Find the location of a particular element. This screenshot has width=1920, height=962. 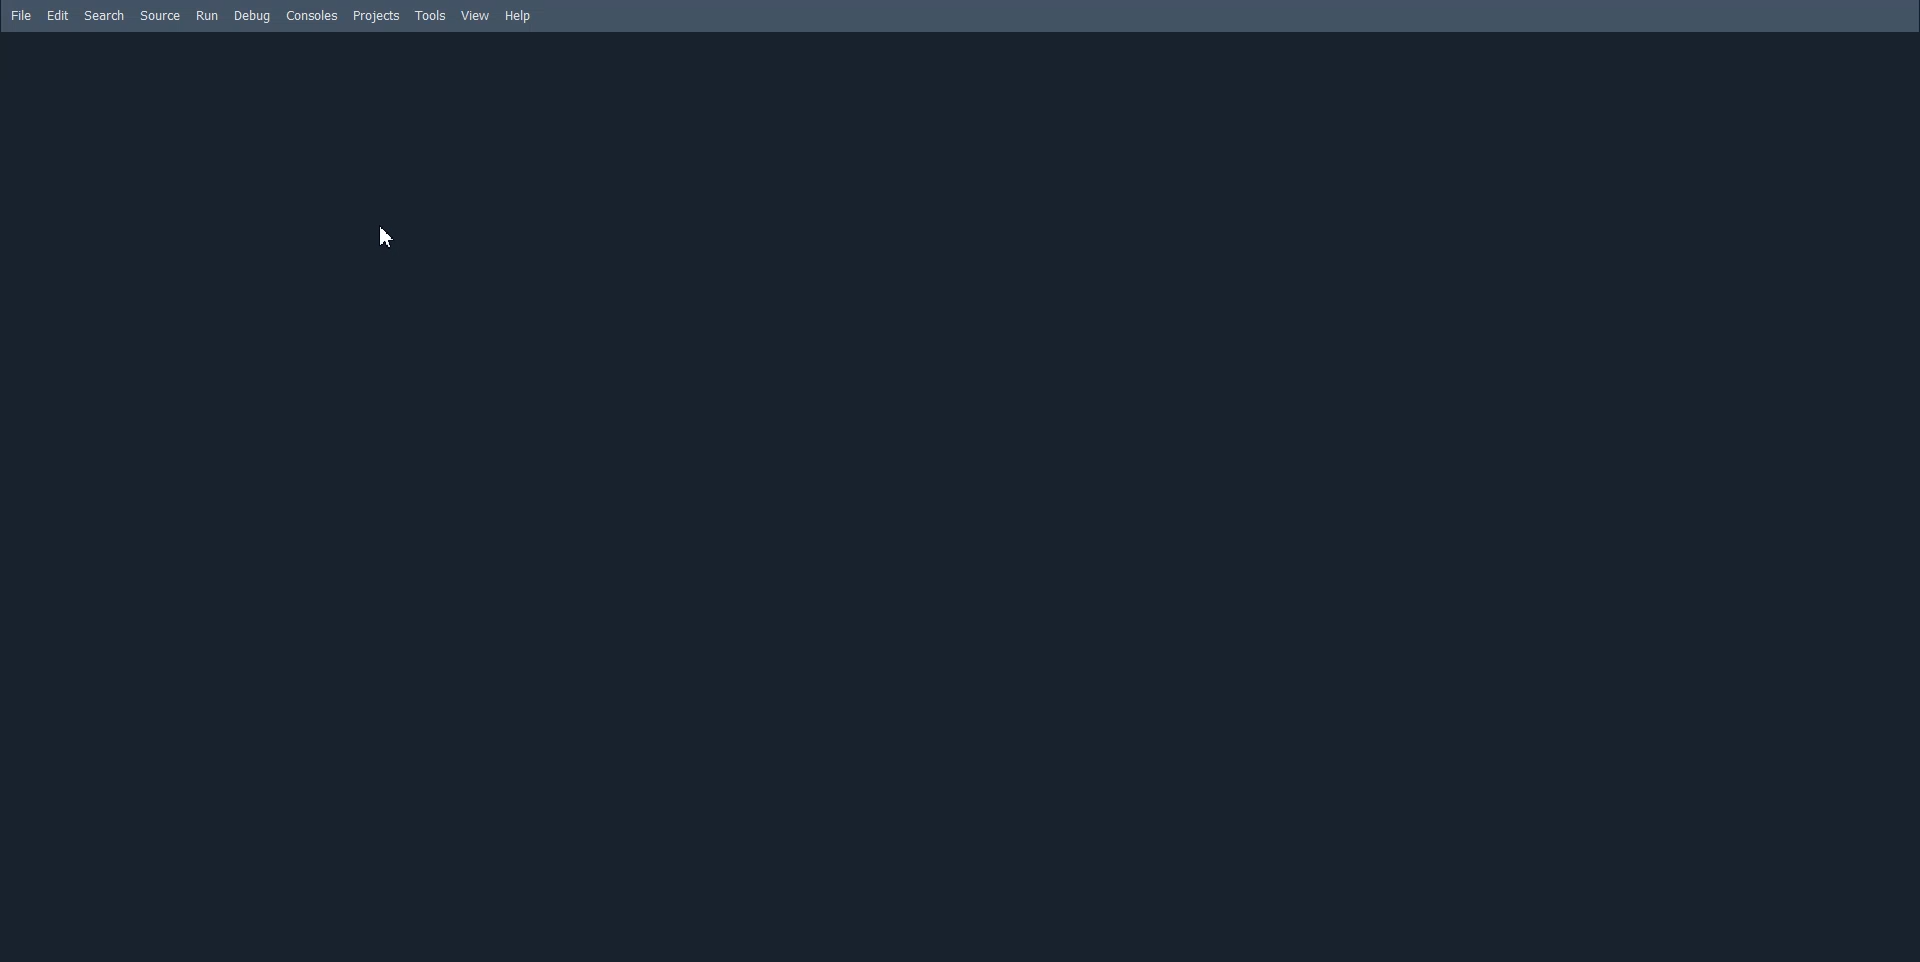

Edit is located at coordinates (58, 16).